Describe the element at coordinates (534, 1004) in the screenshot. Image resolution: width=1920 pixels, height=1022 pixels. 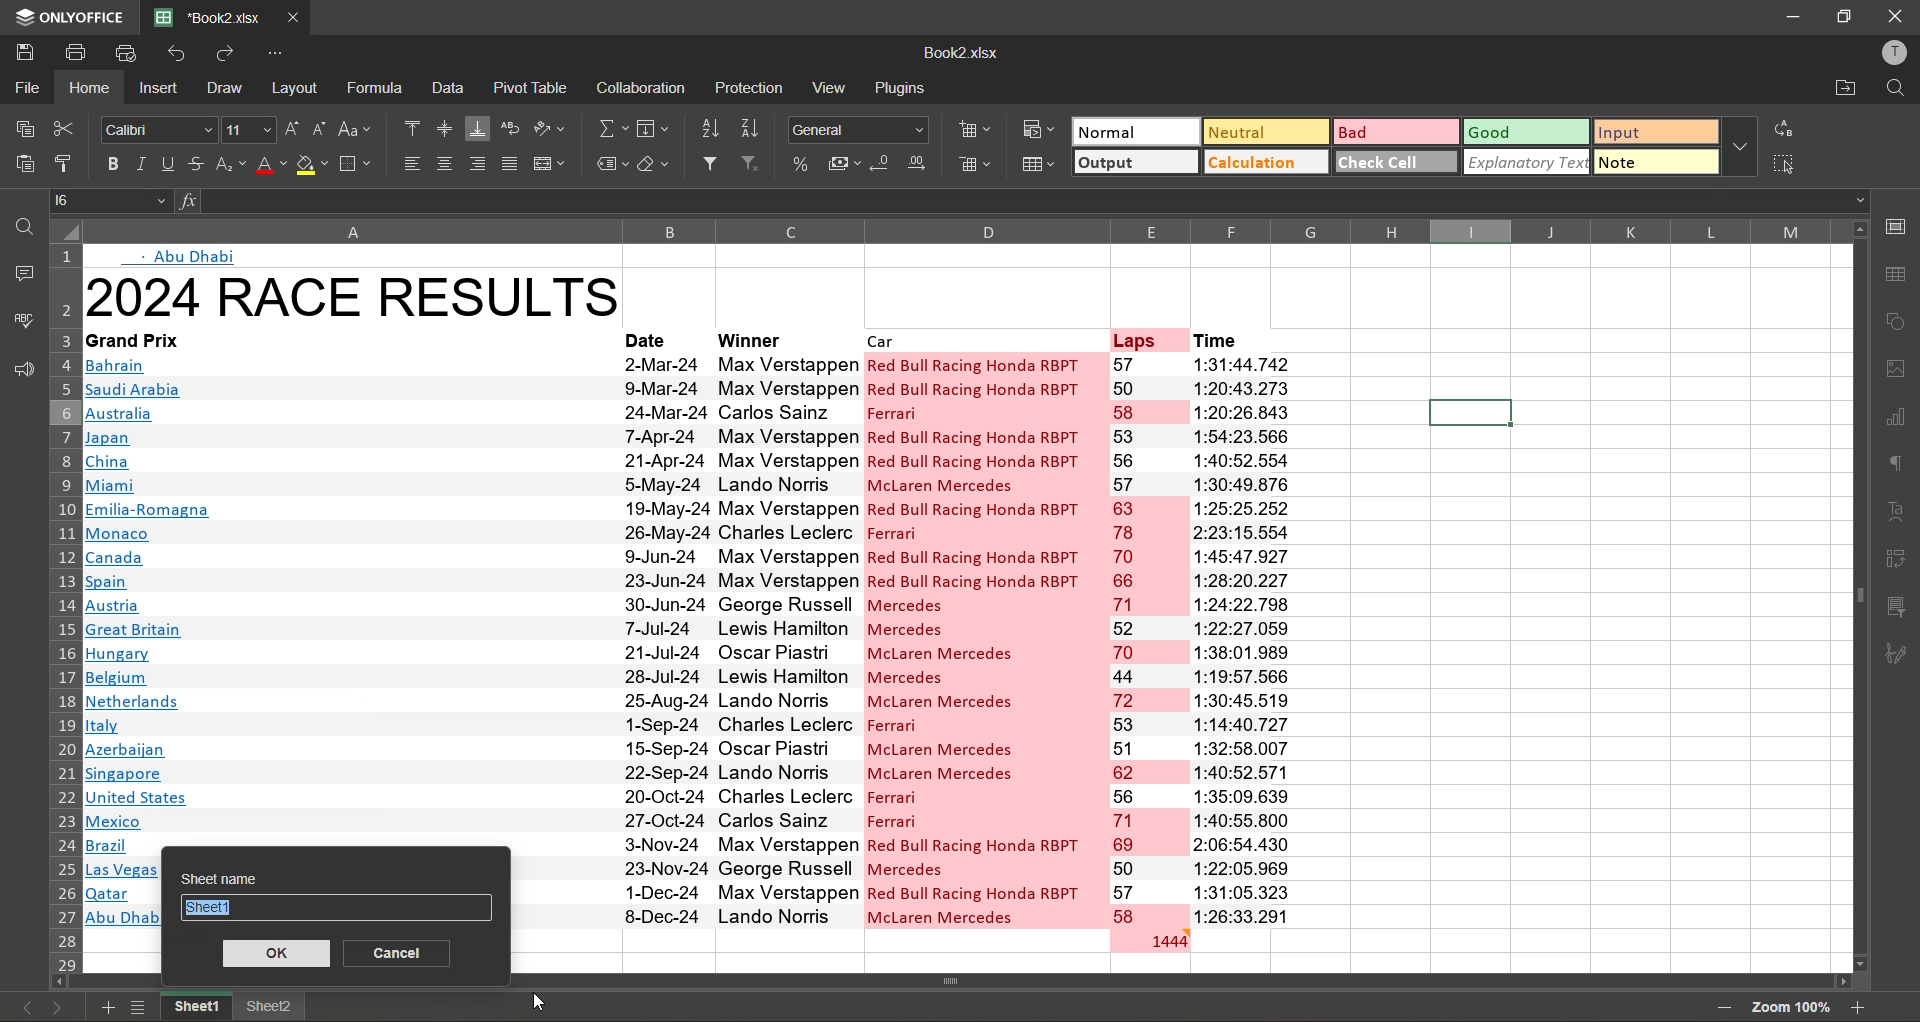
I see `cursor` at that location.